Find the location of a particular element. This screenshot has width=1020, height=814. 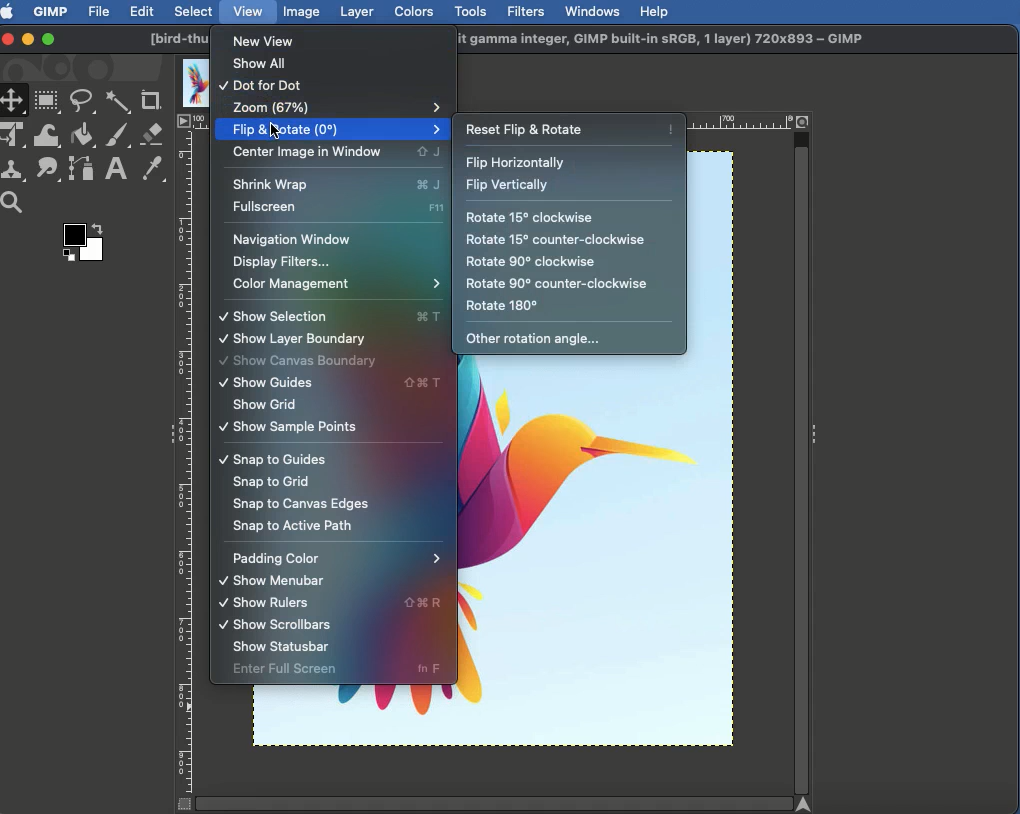

View is located at coordinates (249, 10).